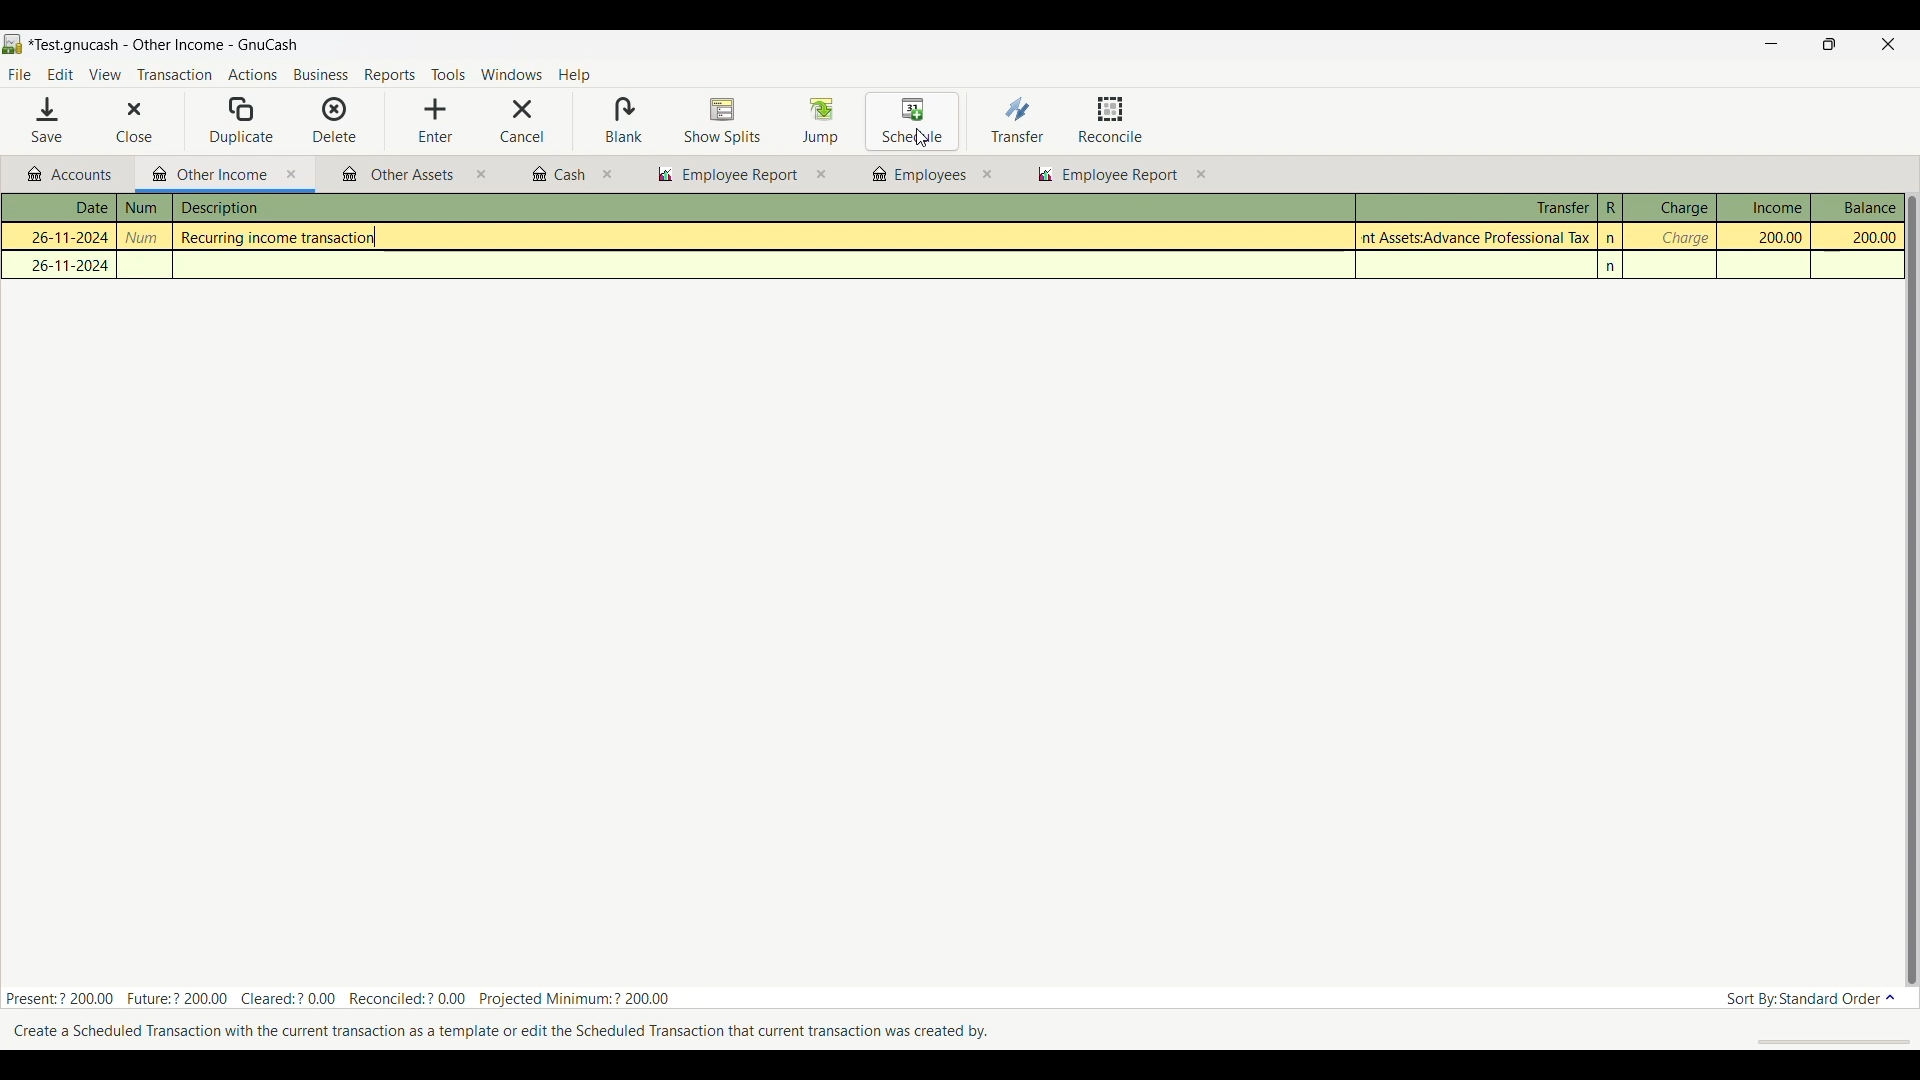 The image size is (1920, 1080). I want to click on Income column, so click(1763, 207).